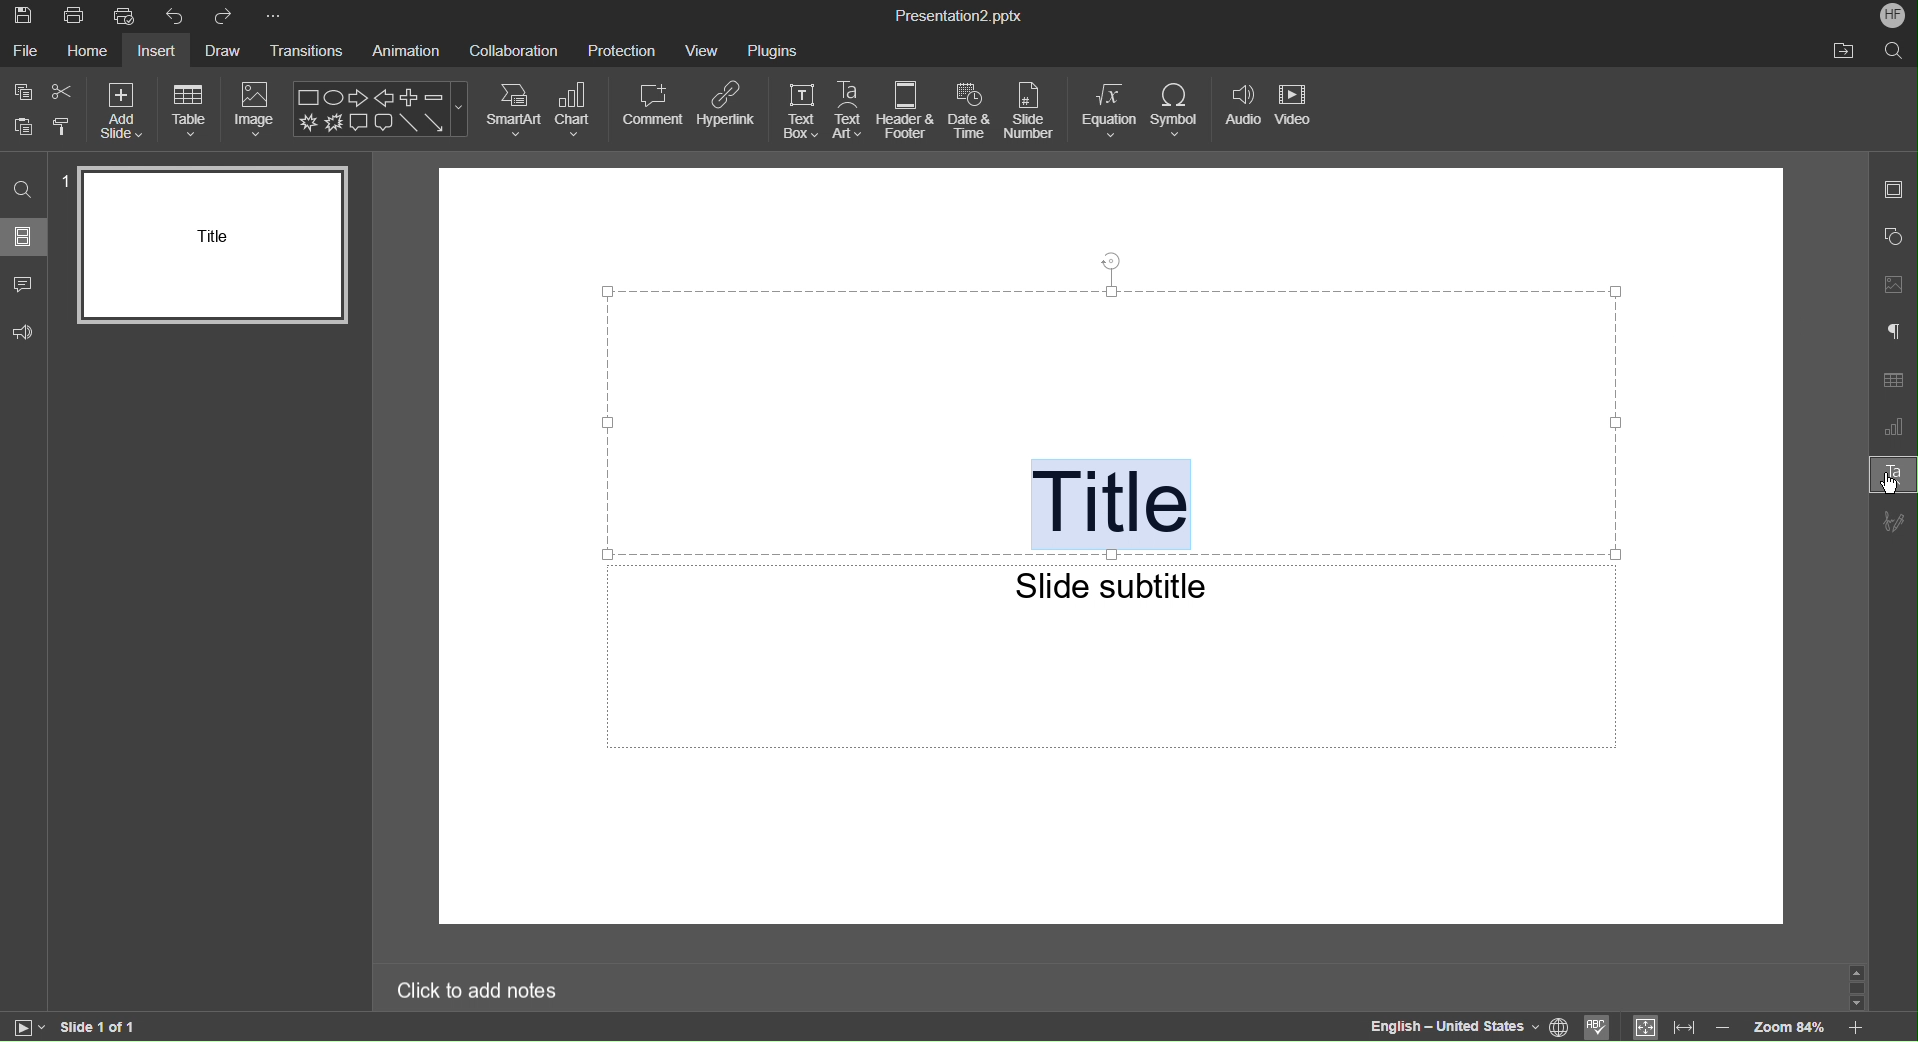 The image size is (1918, 1042). I want to click on Feedback and Support, so click(25, 333).